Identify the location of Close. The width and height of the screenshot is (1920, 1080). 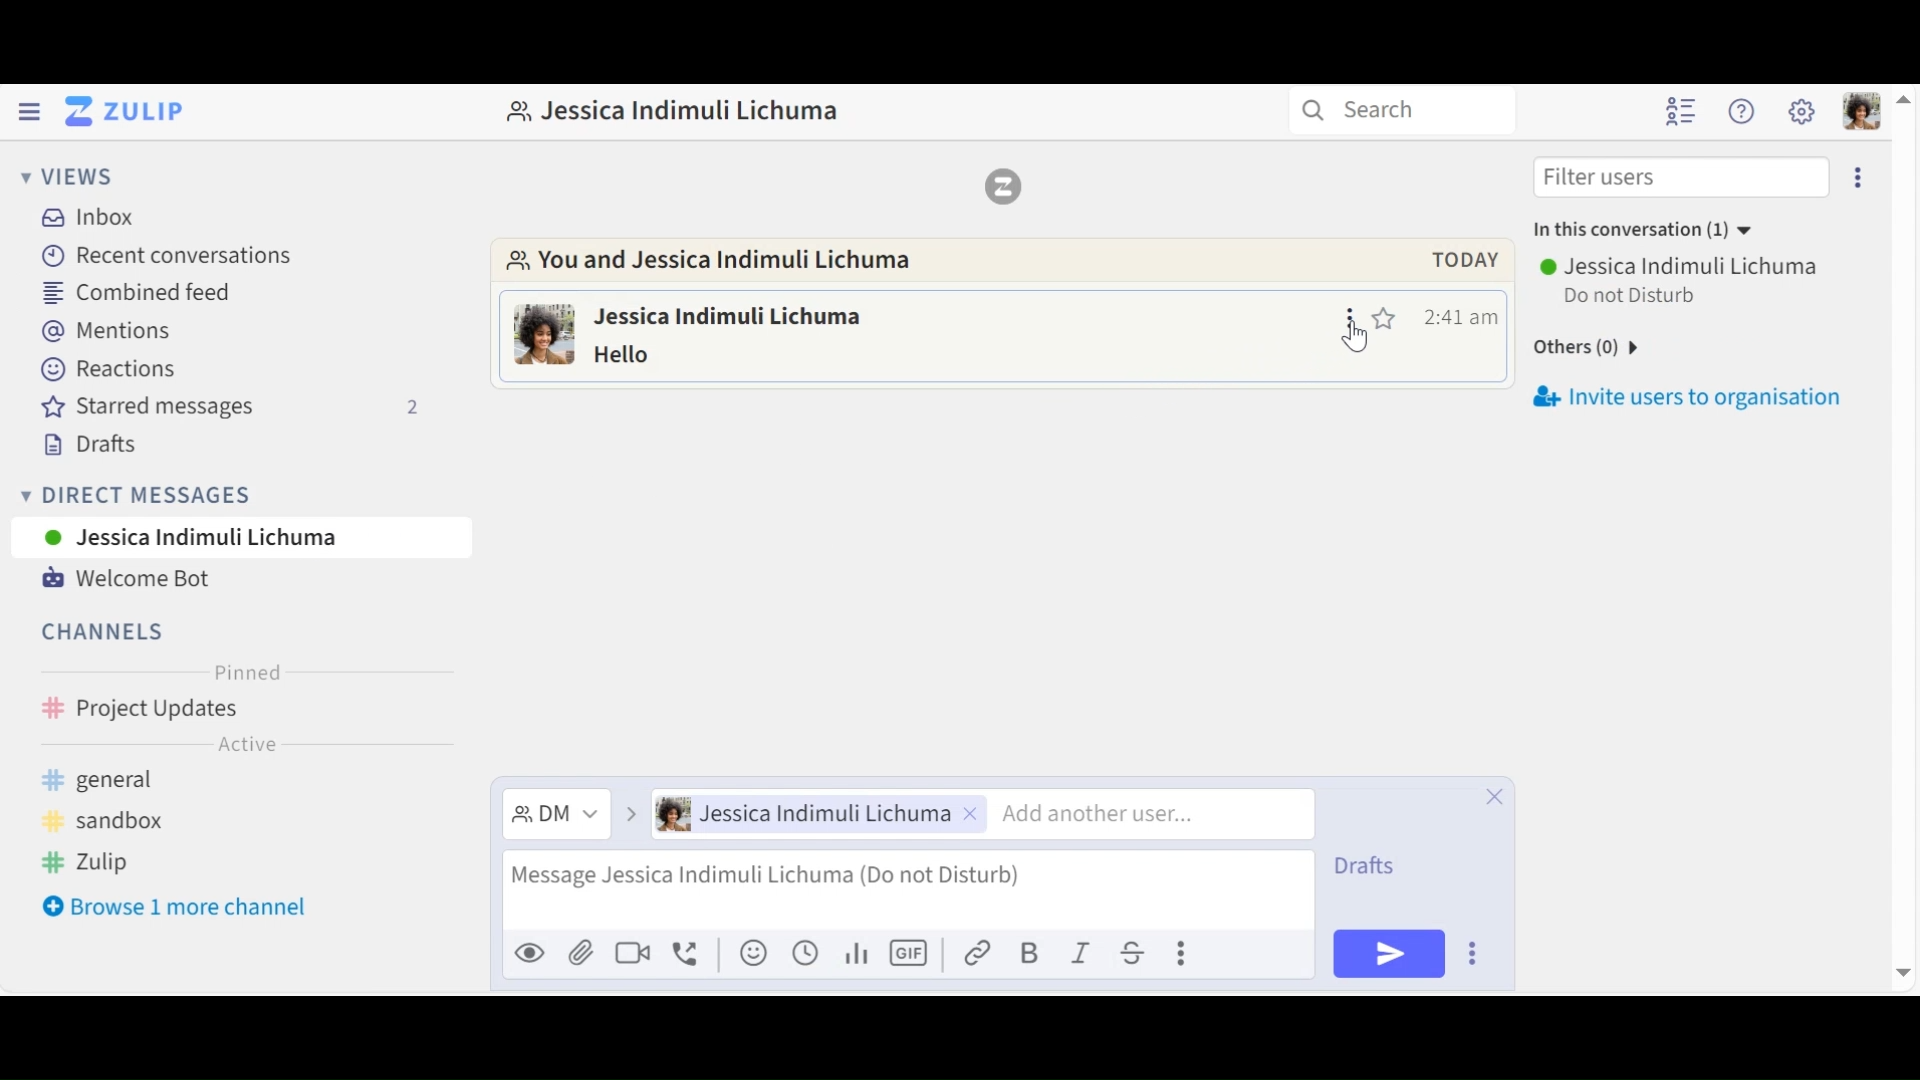
(1496, 794).